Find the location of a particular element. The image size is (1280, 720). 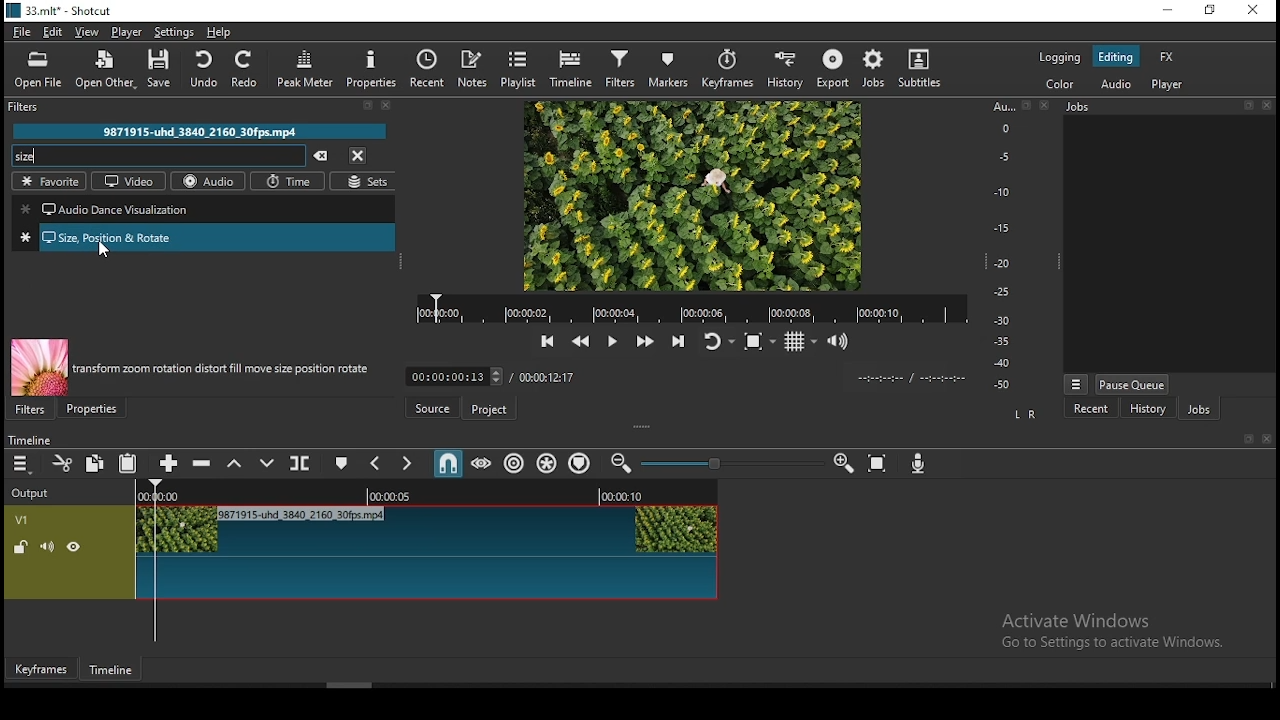

export is located at coordinates (833, 70).